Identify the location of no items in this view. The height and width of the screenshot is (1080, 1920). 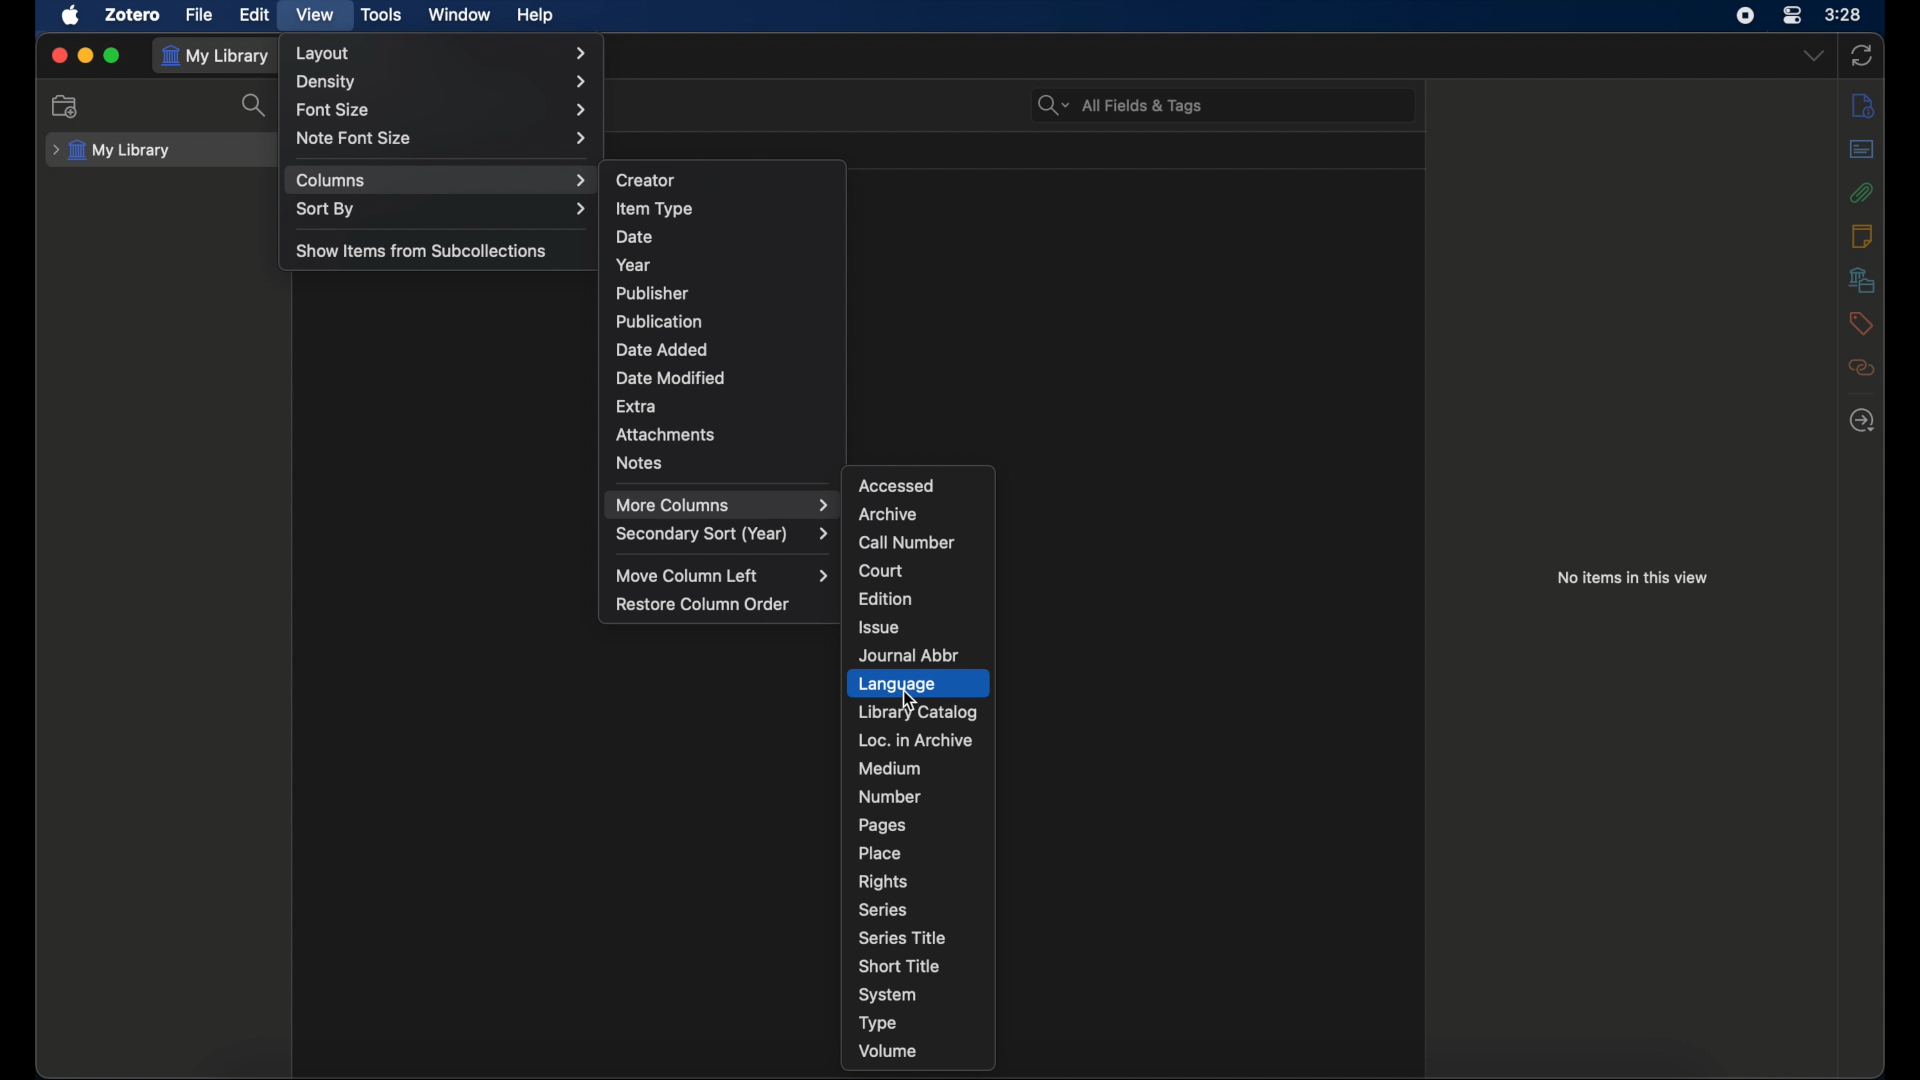
(1633, 578).